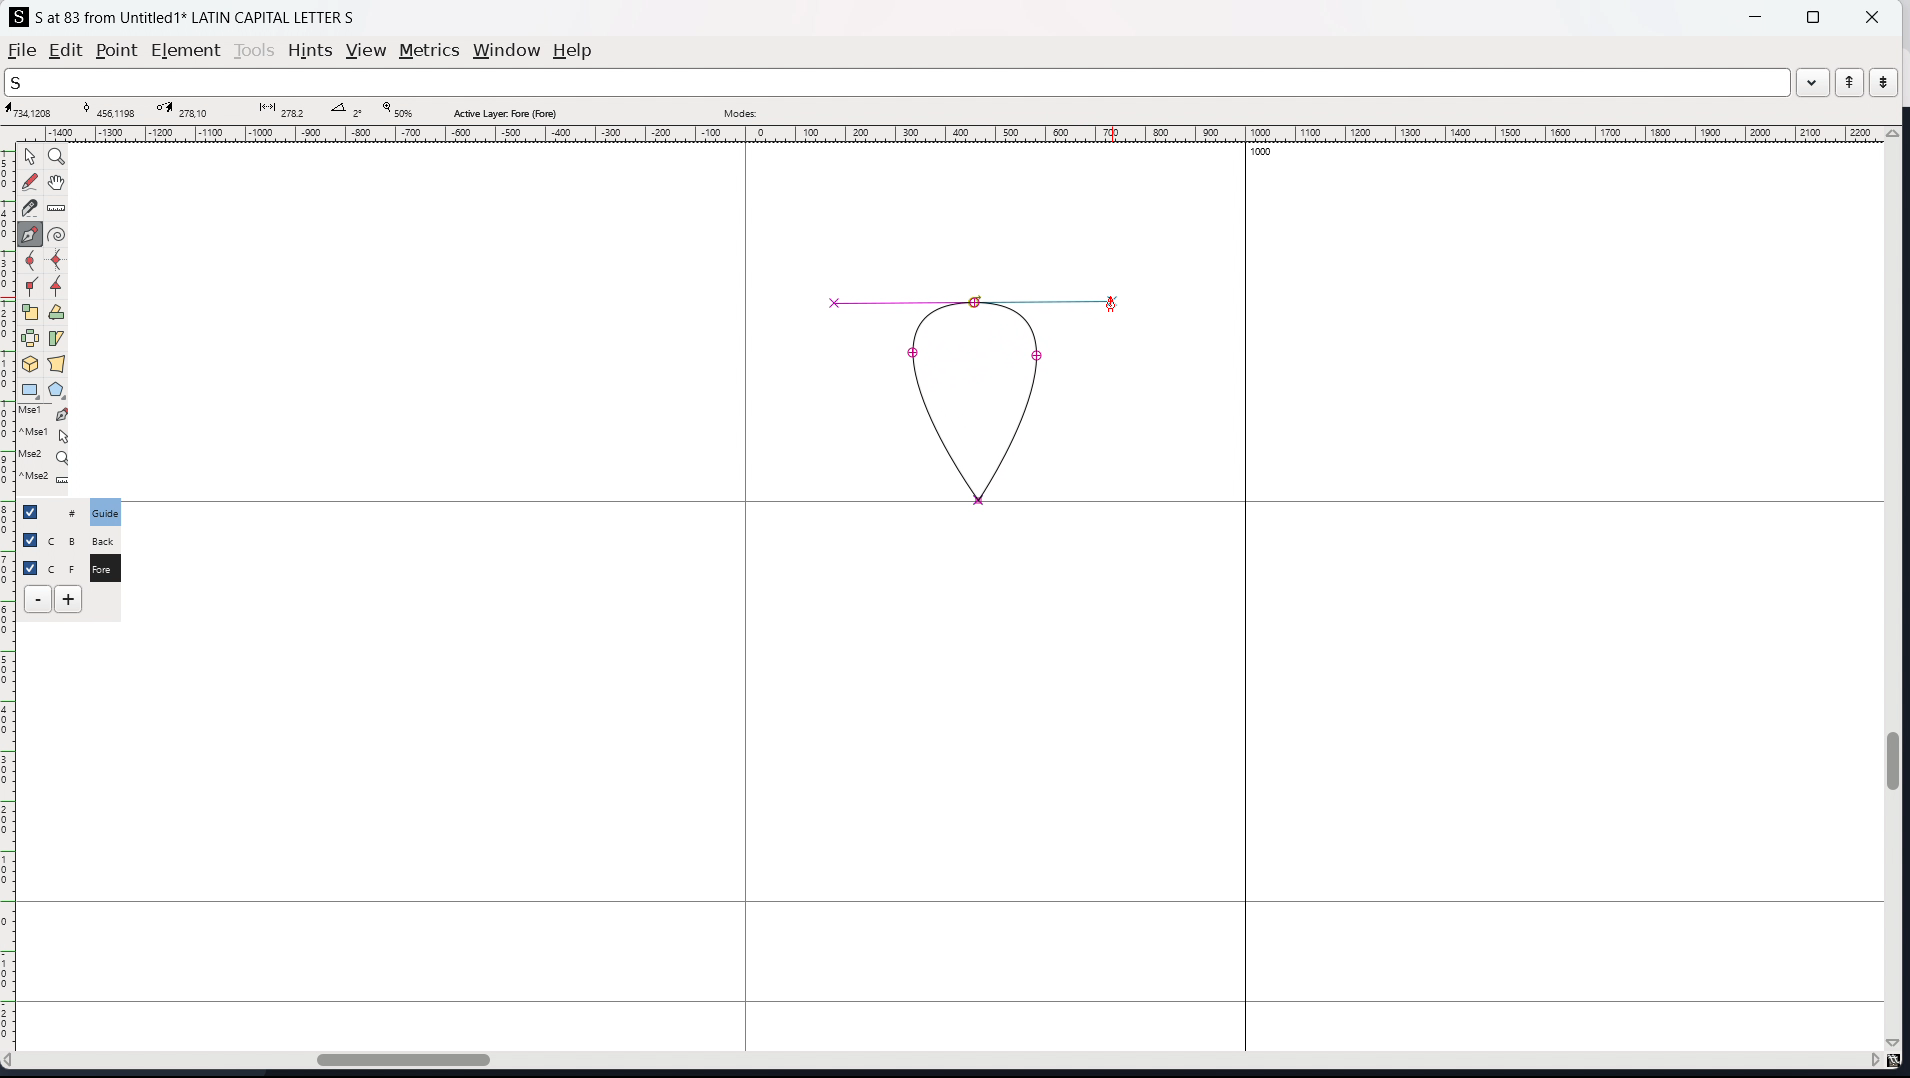 The height and width of the screenshot is (1078, 1910). I want to click on skew selection, so click(57, 340).